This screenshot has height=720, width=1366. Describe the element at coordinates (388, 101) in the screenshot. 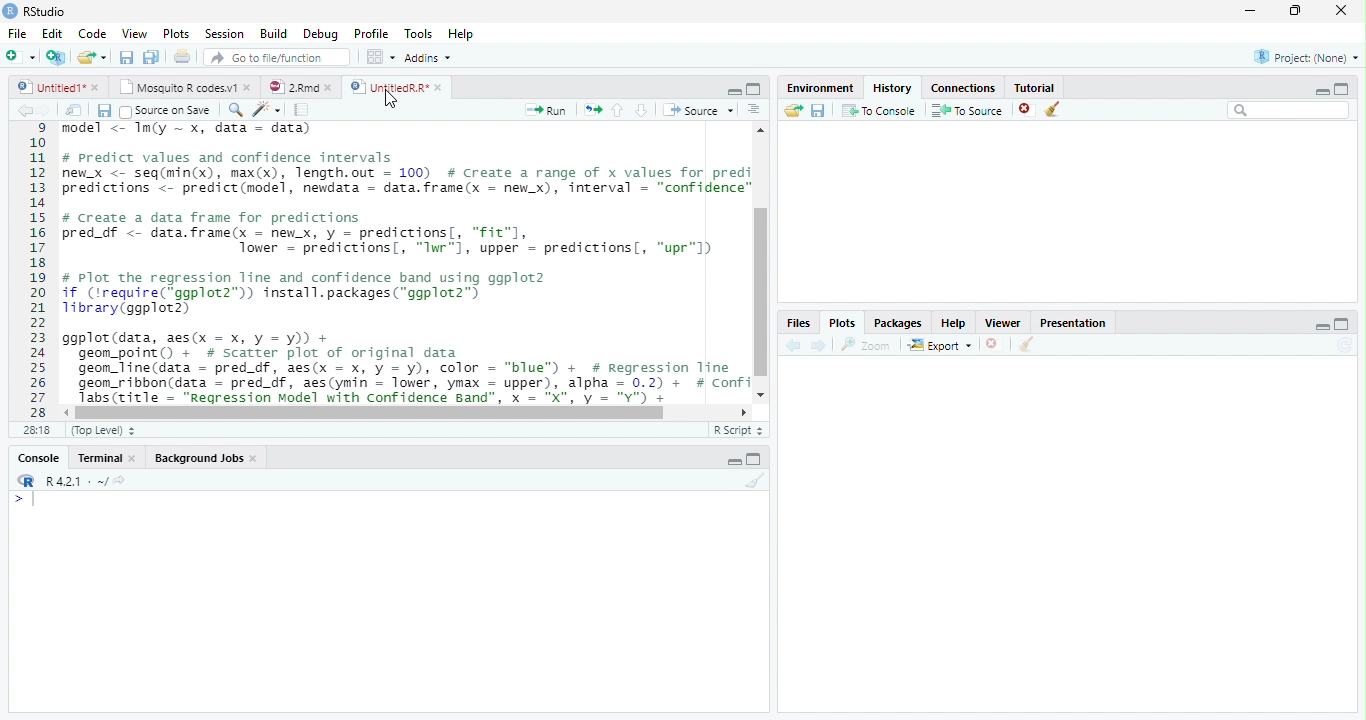

I see `Cursor` at that location.